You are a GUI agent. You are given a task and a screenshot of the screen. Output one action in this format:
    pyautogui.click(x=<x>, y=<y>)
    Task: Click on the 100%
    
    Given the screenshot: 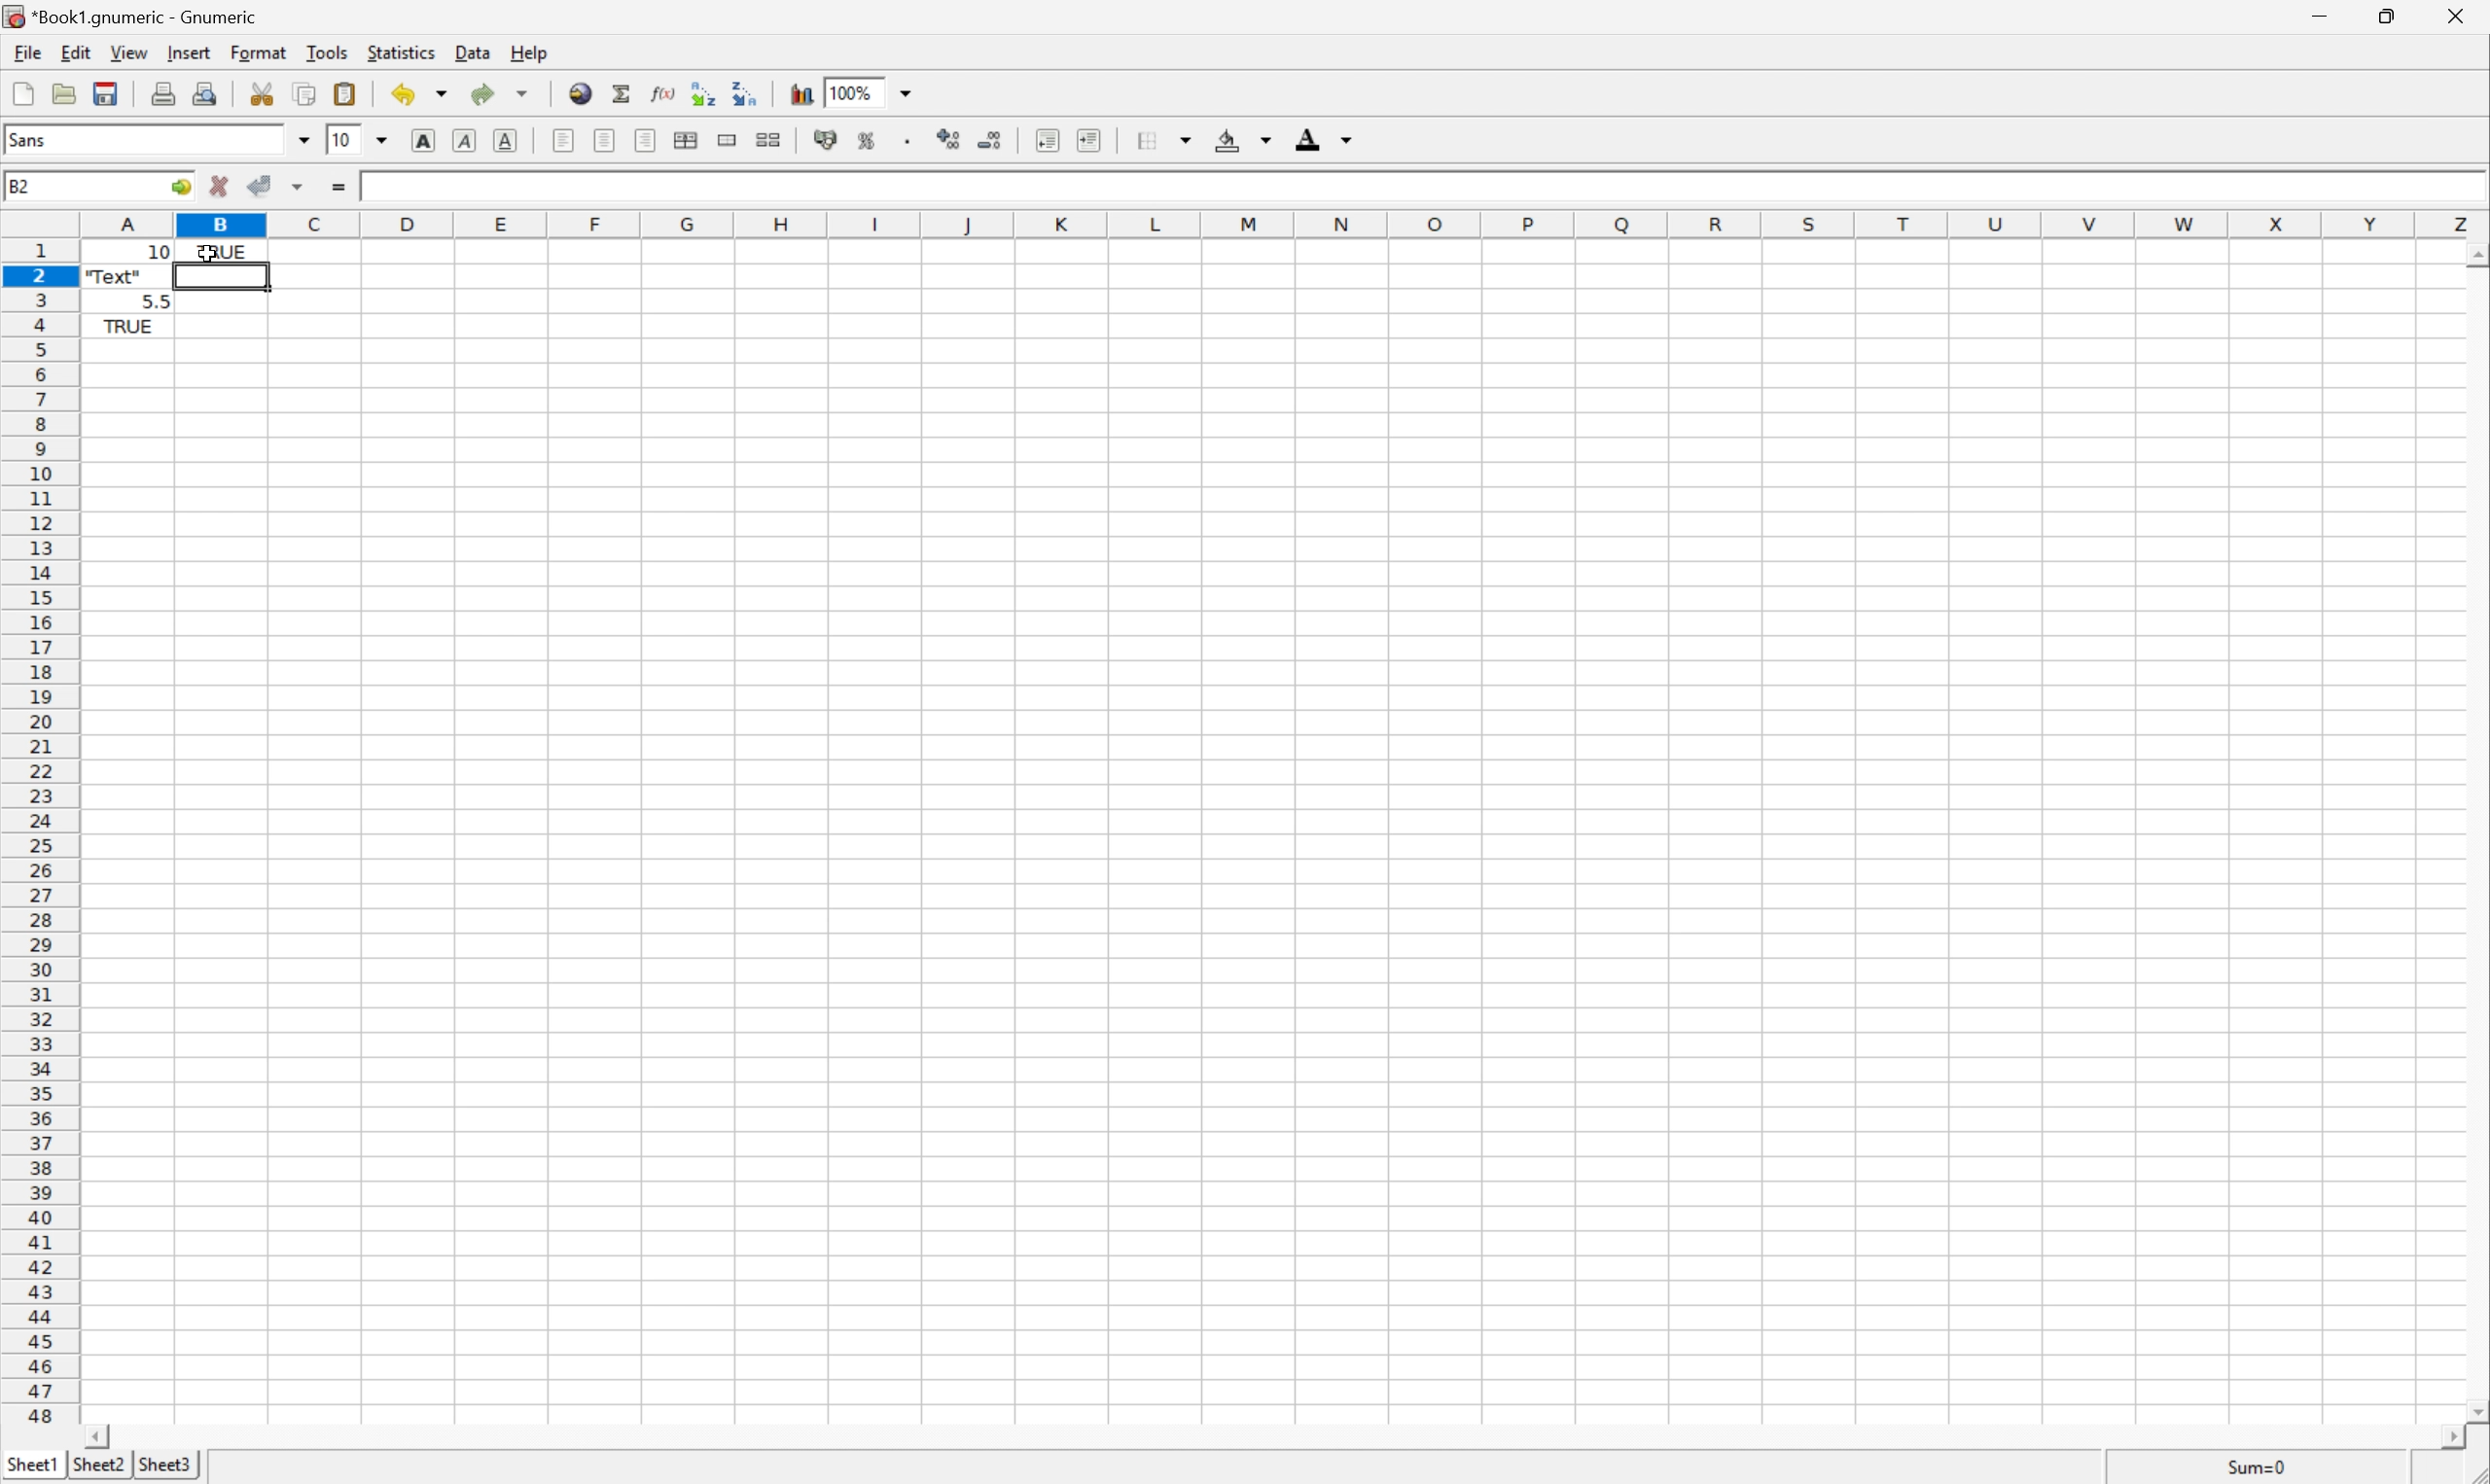 What is the action you would take?
    pyautogui.click(x=855, y=91)
    